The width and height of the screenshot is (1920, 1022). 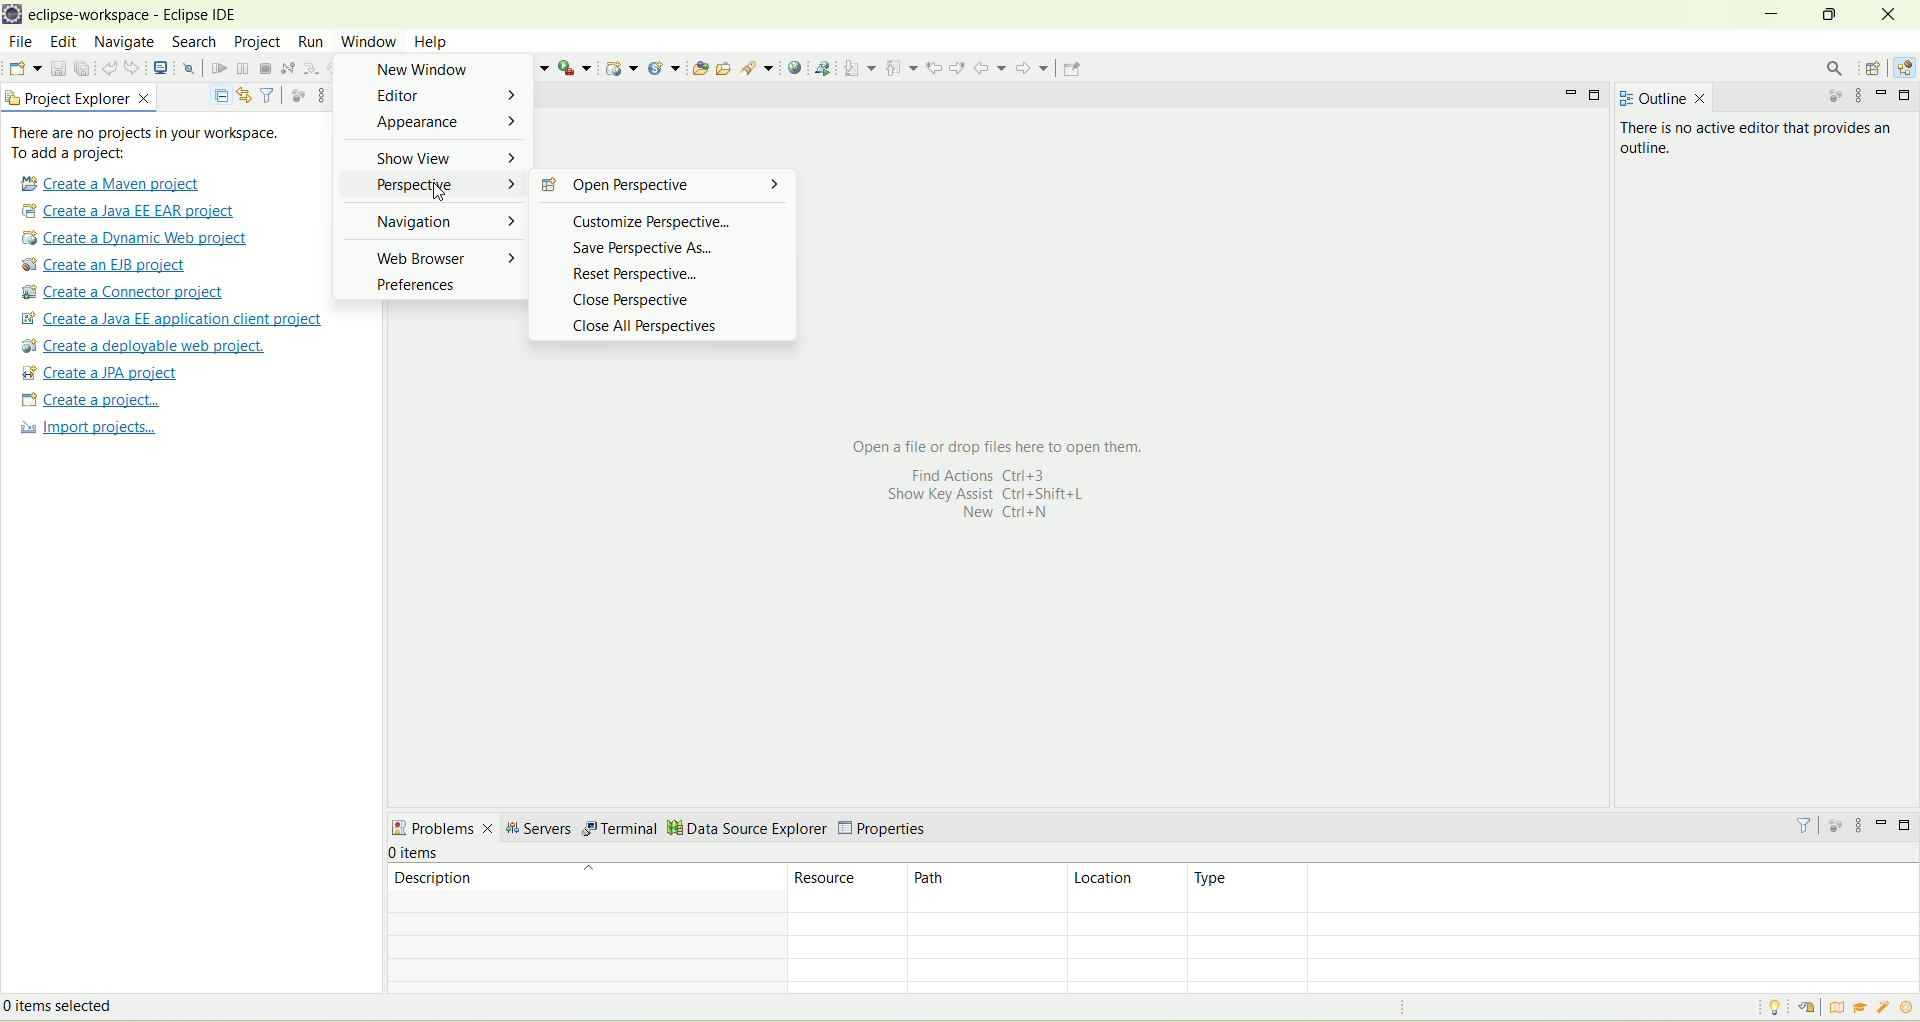 I want to click on servers, so click(x=537, y=831).